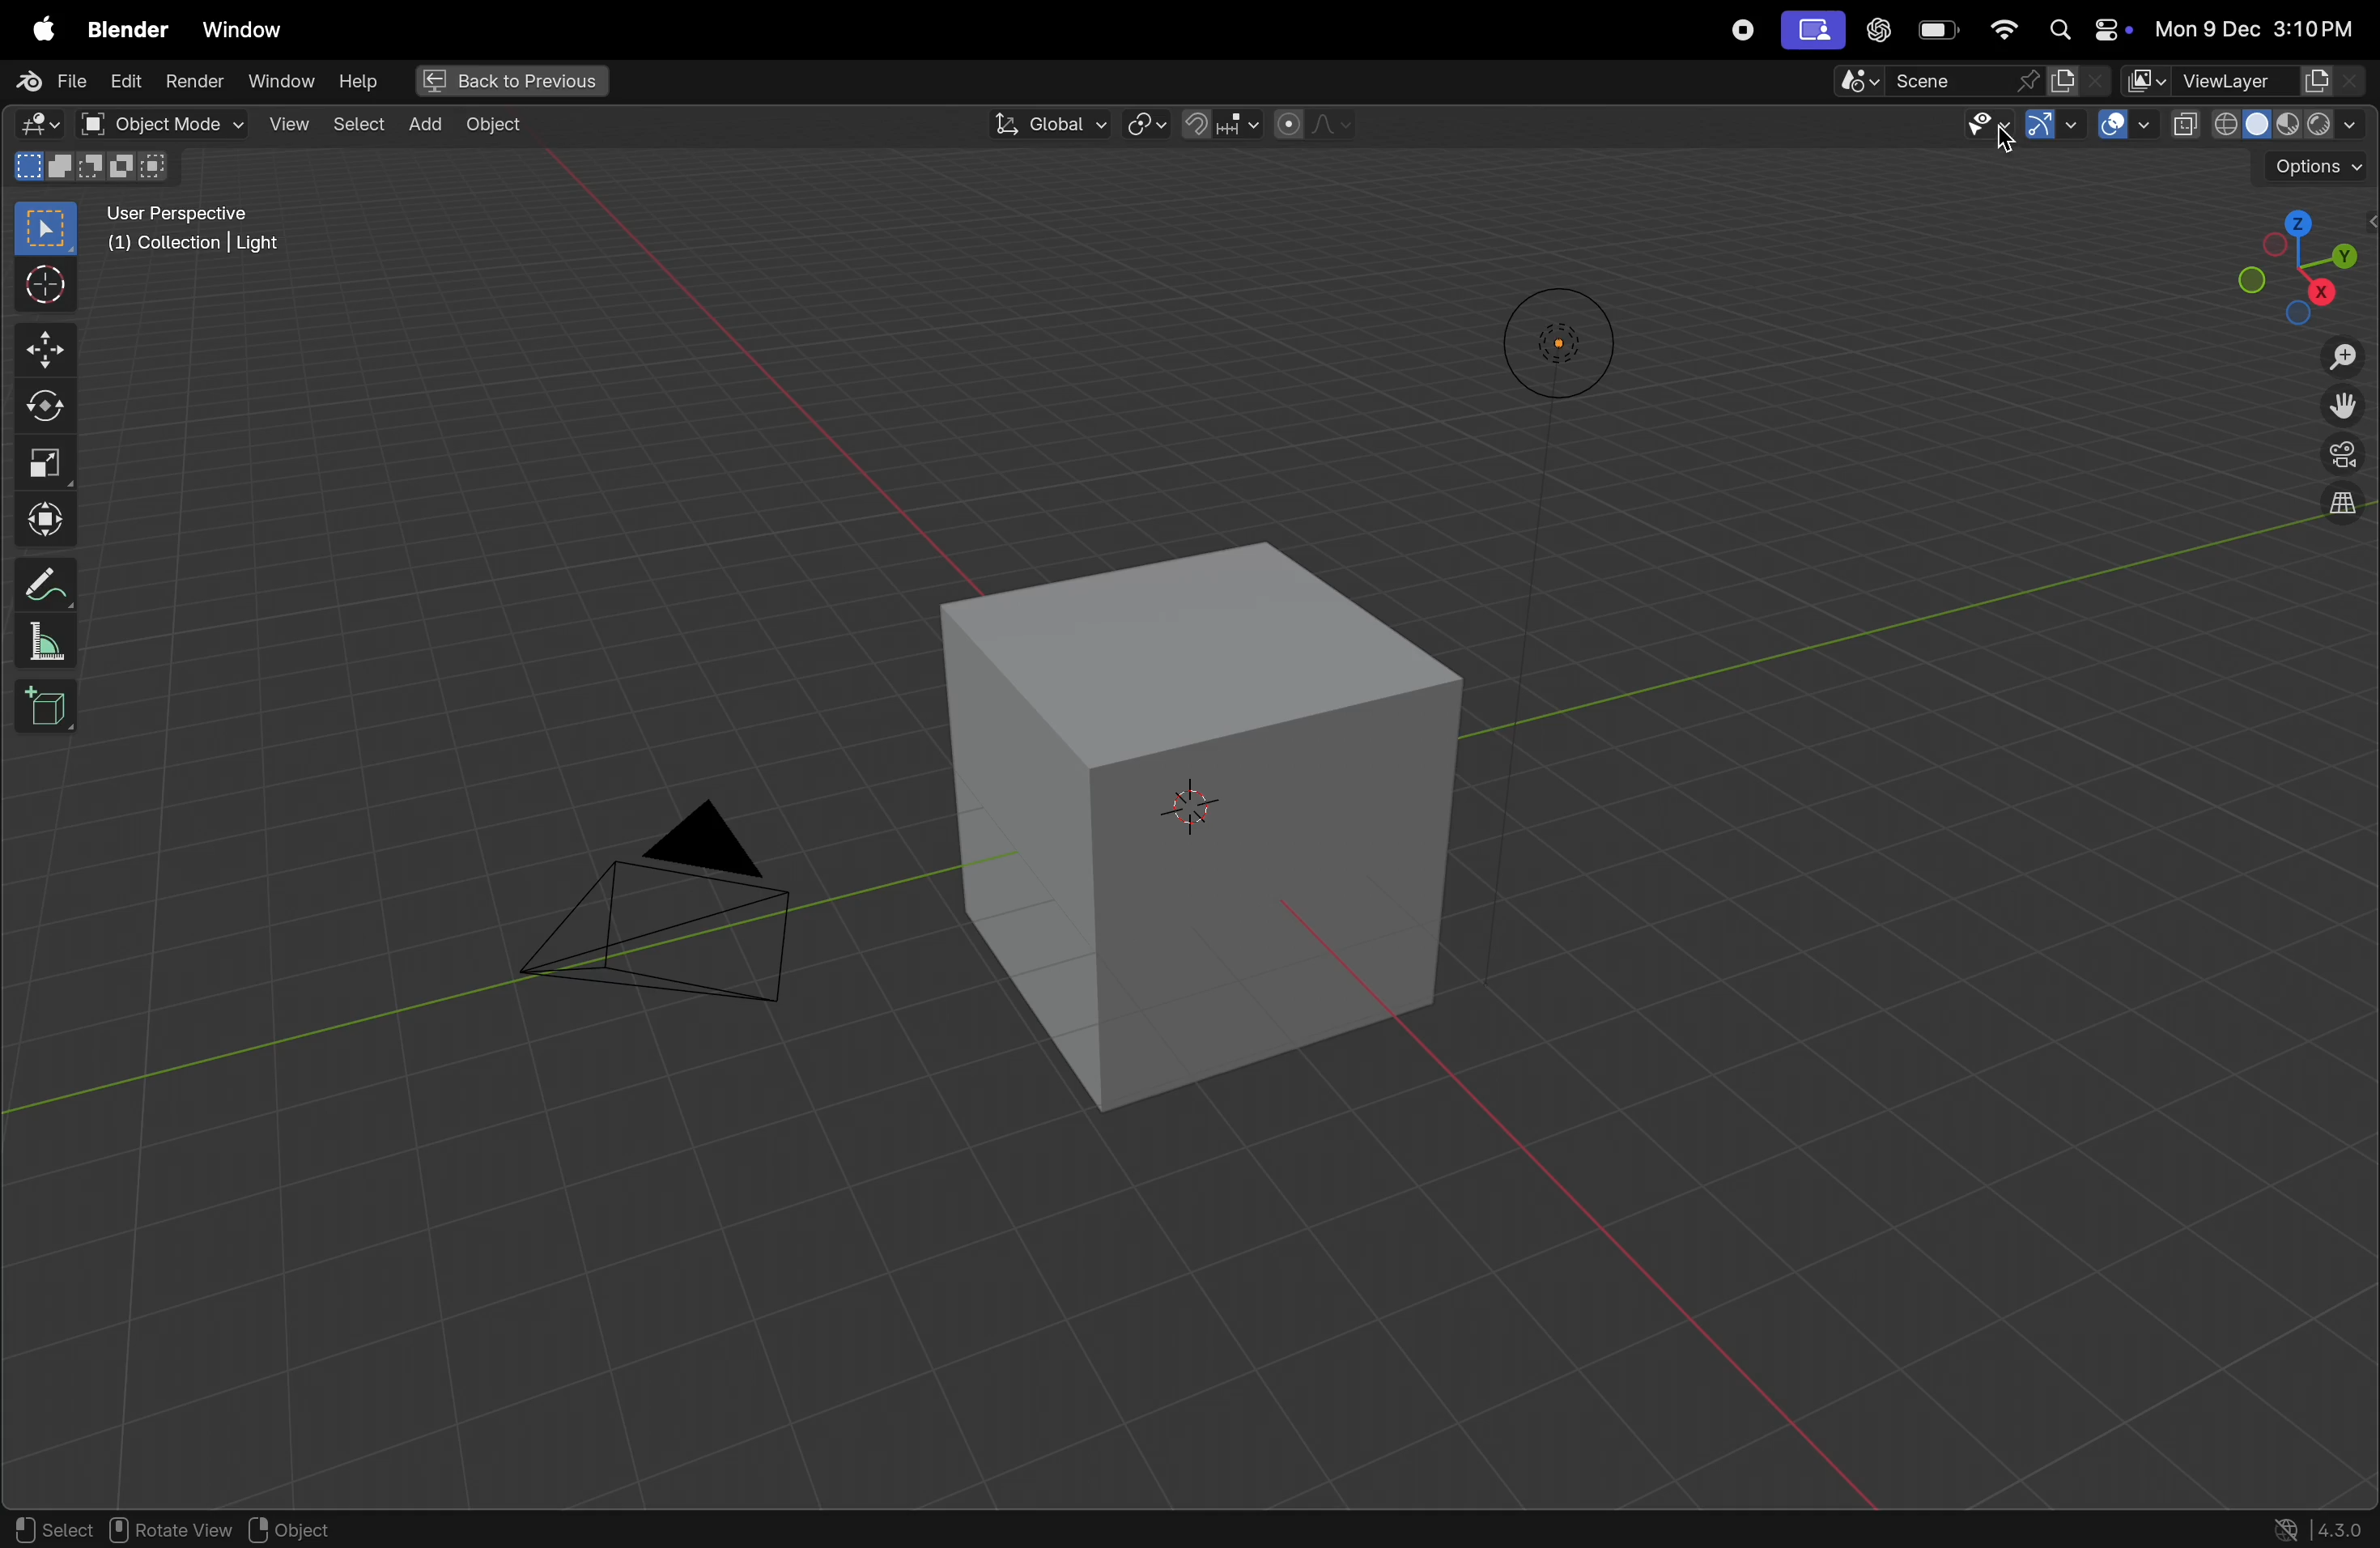 The image size is (2380, 1548). I want to click on global, so click(1043, 123).